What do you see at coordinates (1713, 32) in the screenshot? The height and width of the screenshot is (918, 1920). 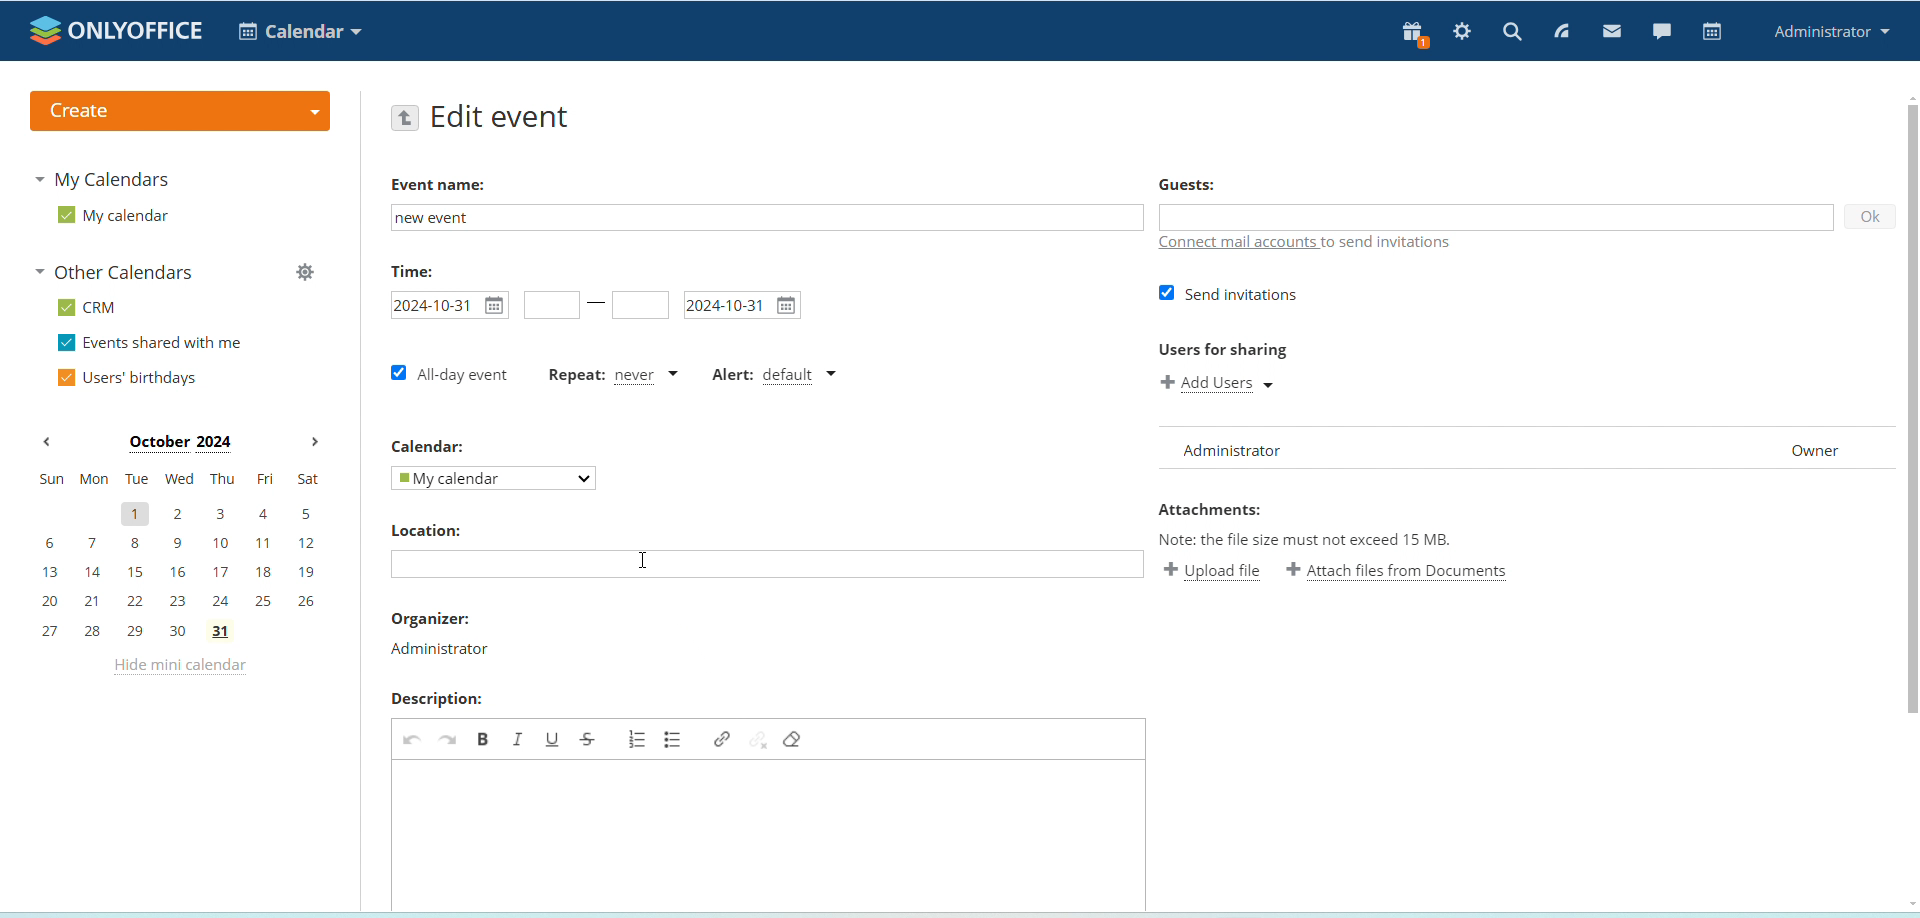 I see `calendar` at bounding box center [1713, 32].